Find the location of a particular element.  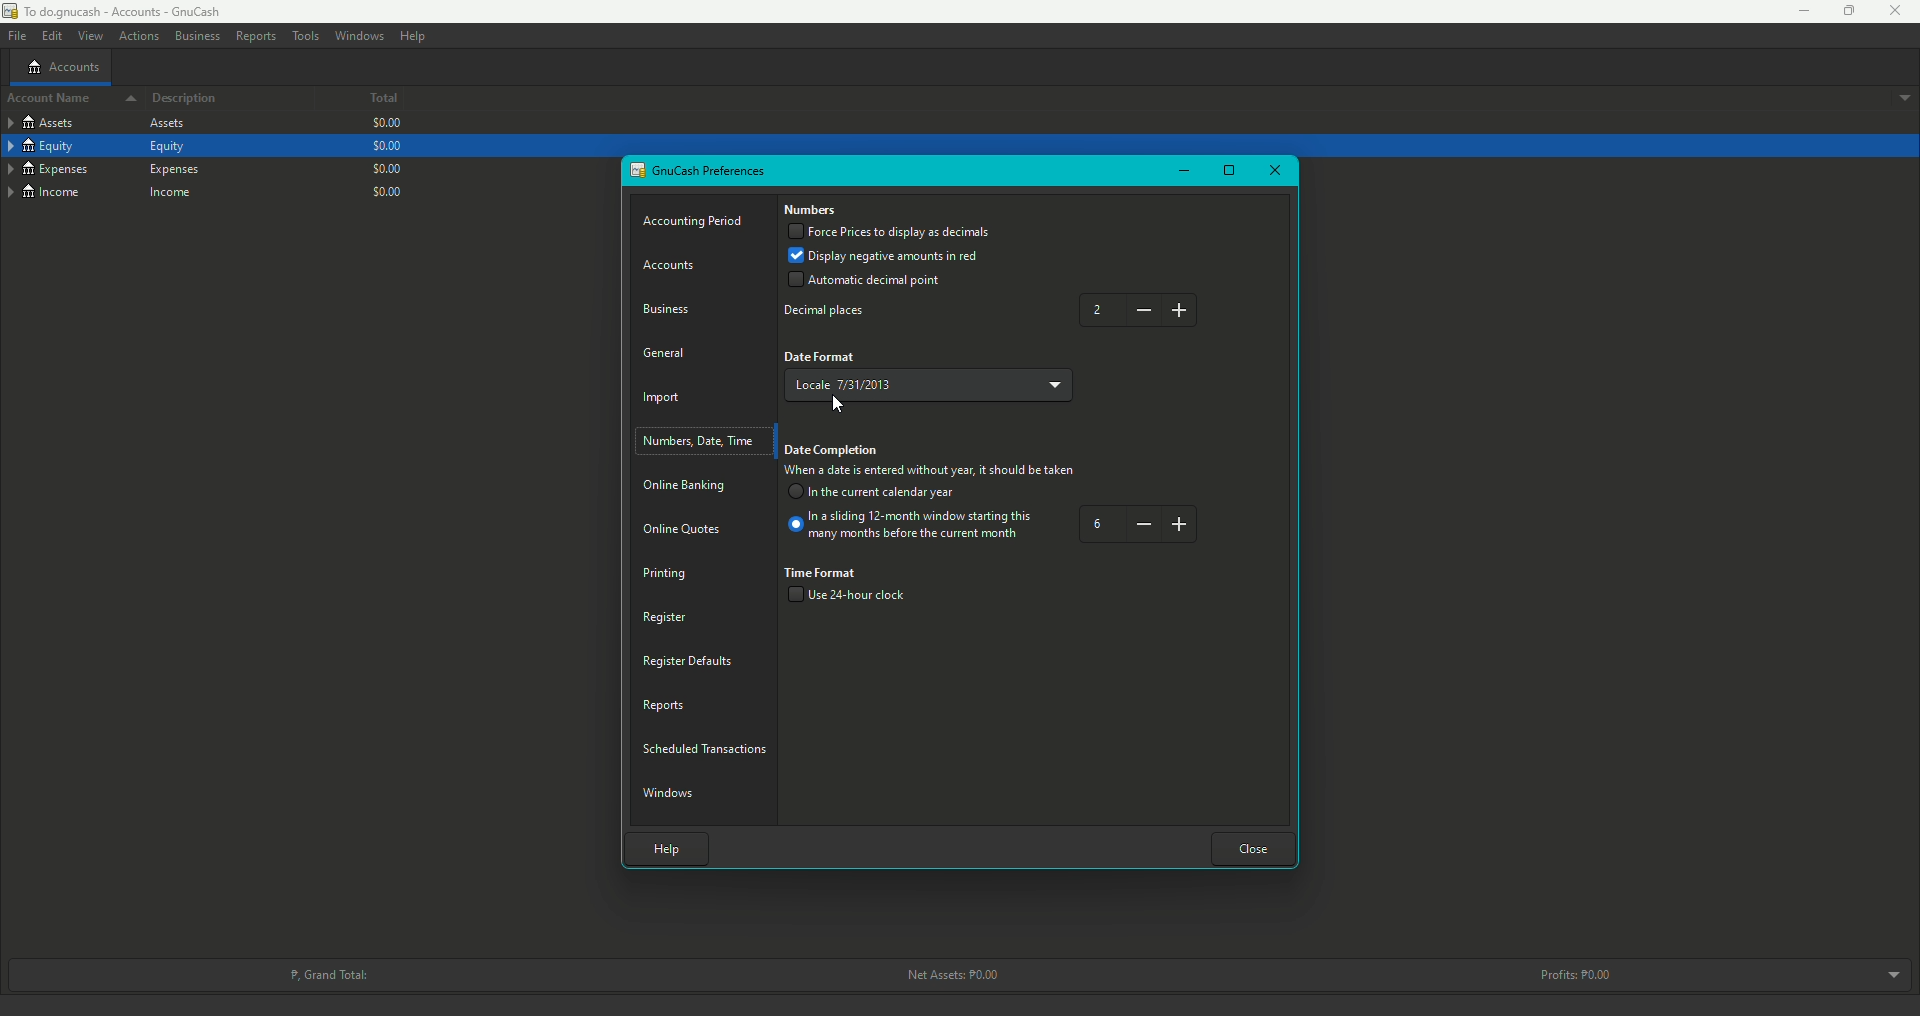

$0 is located at coordinates (391, 190).